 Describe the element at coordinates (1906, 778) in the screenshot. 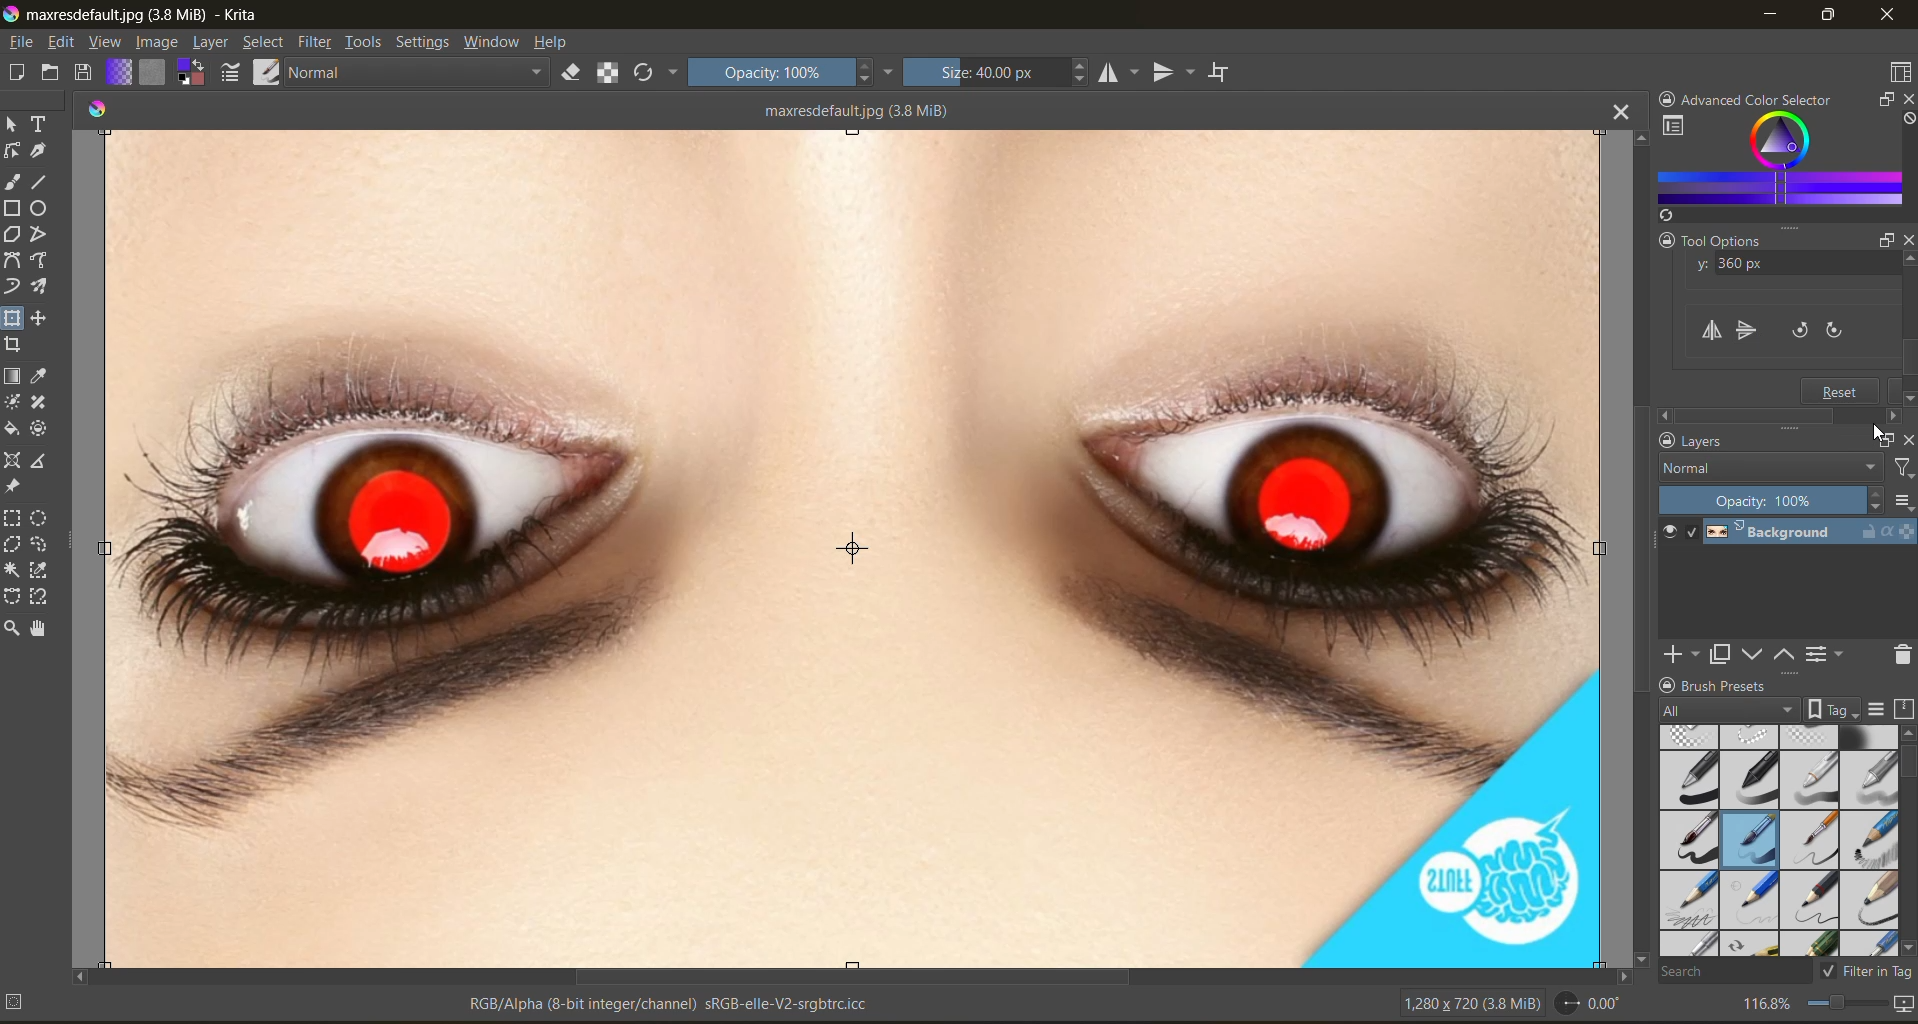

I see `vertical scroll bar` at that location.